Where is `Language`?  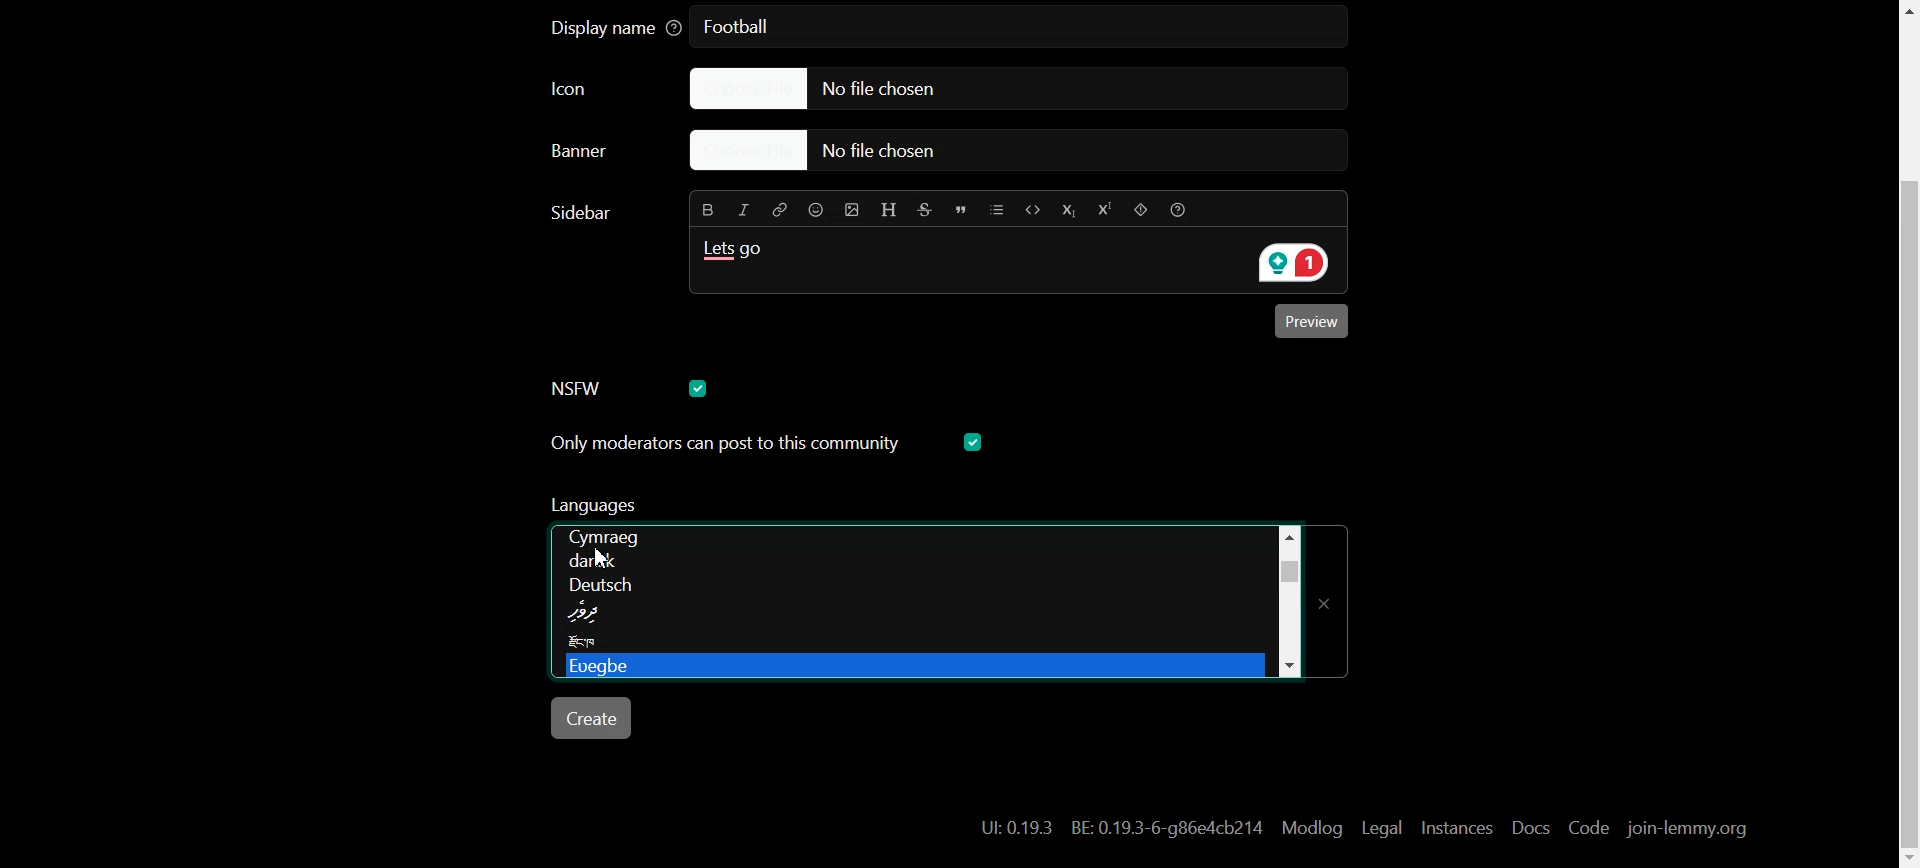 Language is located at coordinates (905, 596).